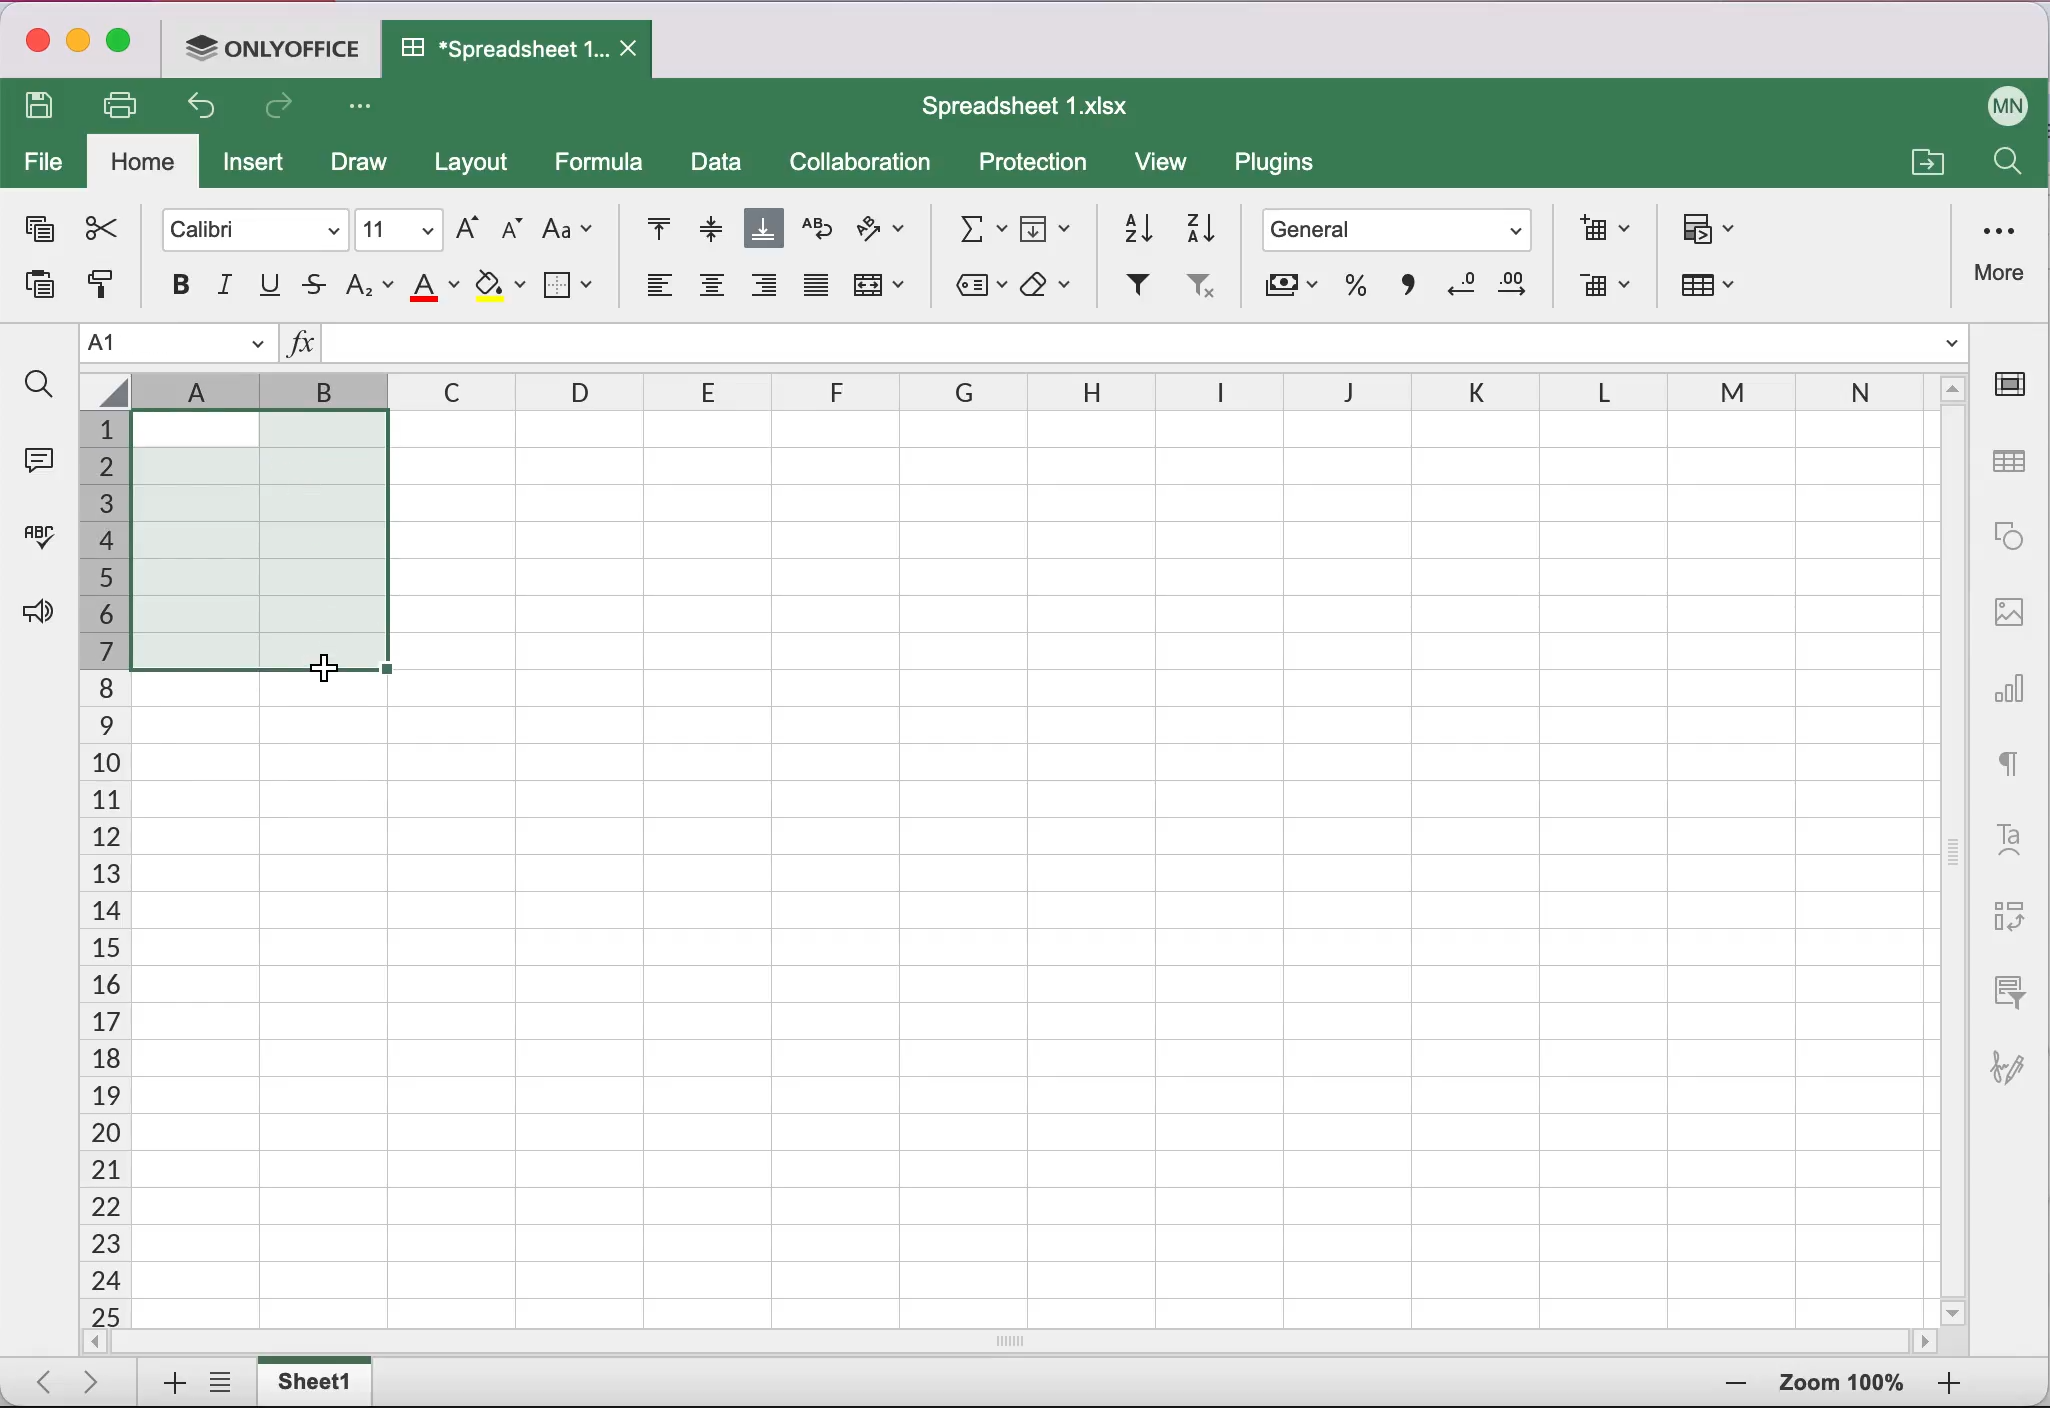  What do you see at coordinates (1954, 841) in the screenshot?
I see `vertical slider` at bounding box center [1954, 841].